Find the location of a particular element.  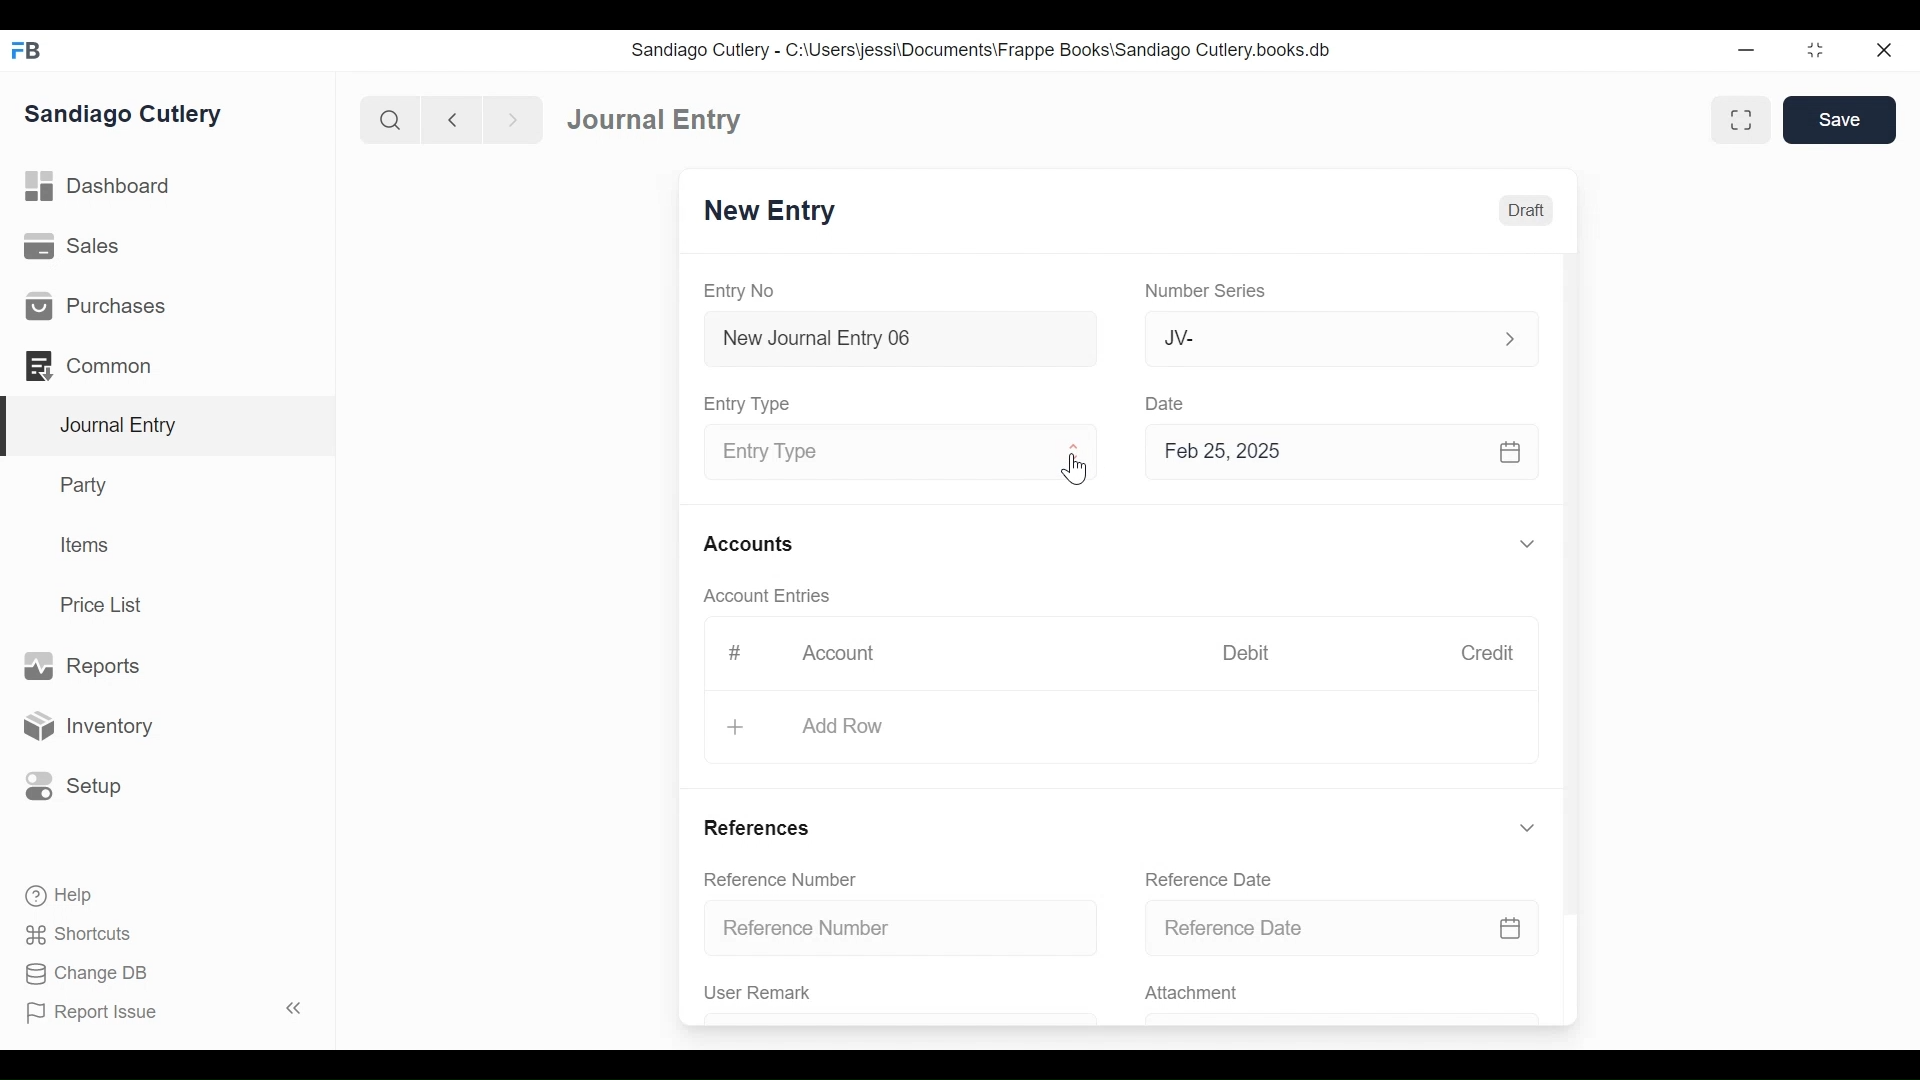

Reference Date is located at coordinates (1207, 879).